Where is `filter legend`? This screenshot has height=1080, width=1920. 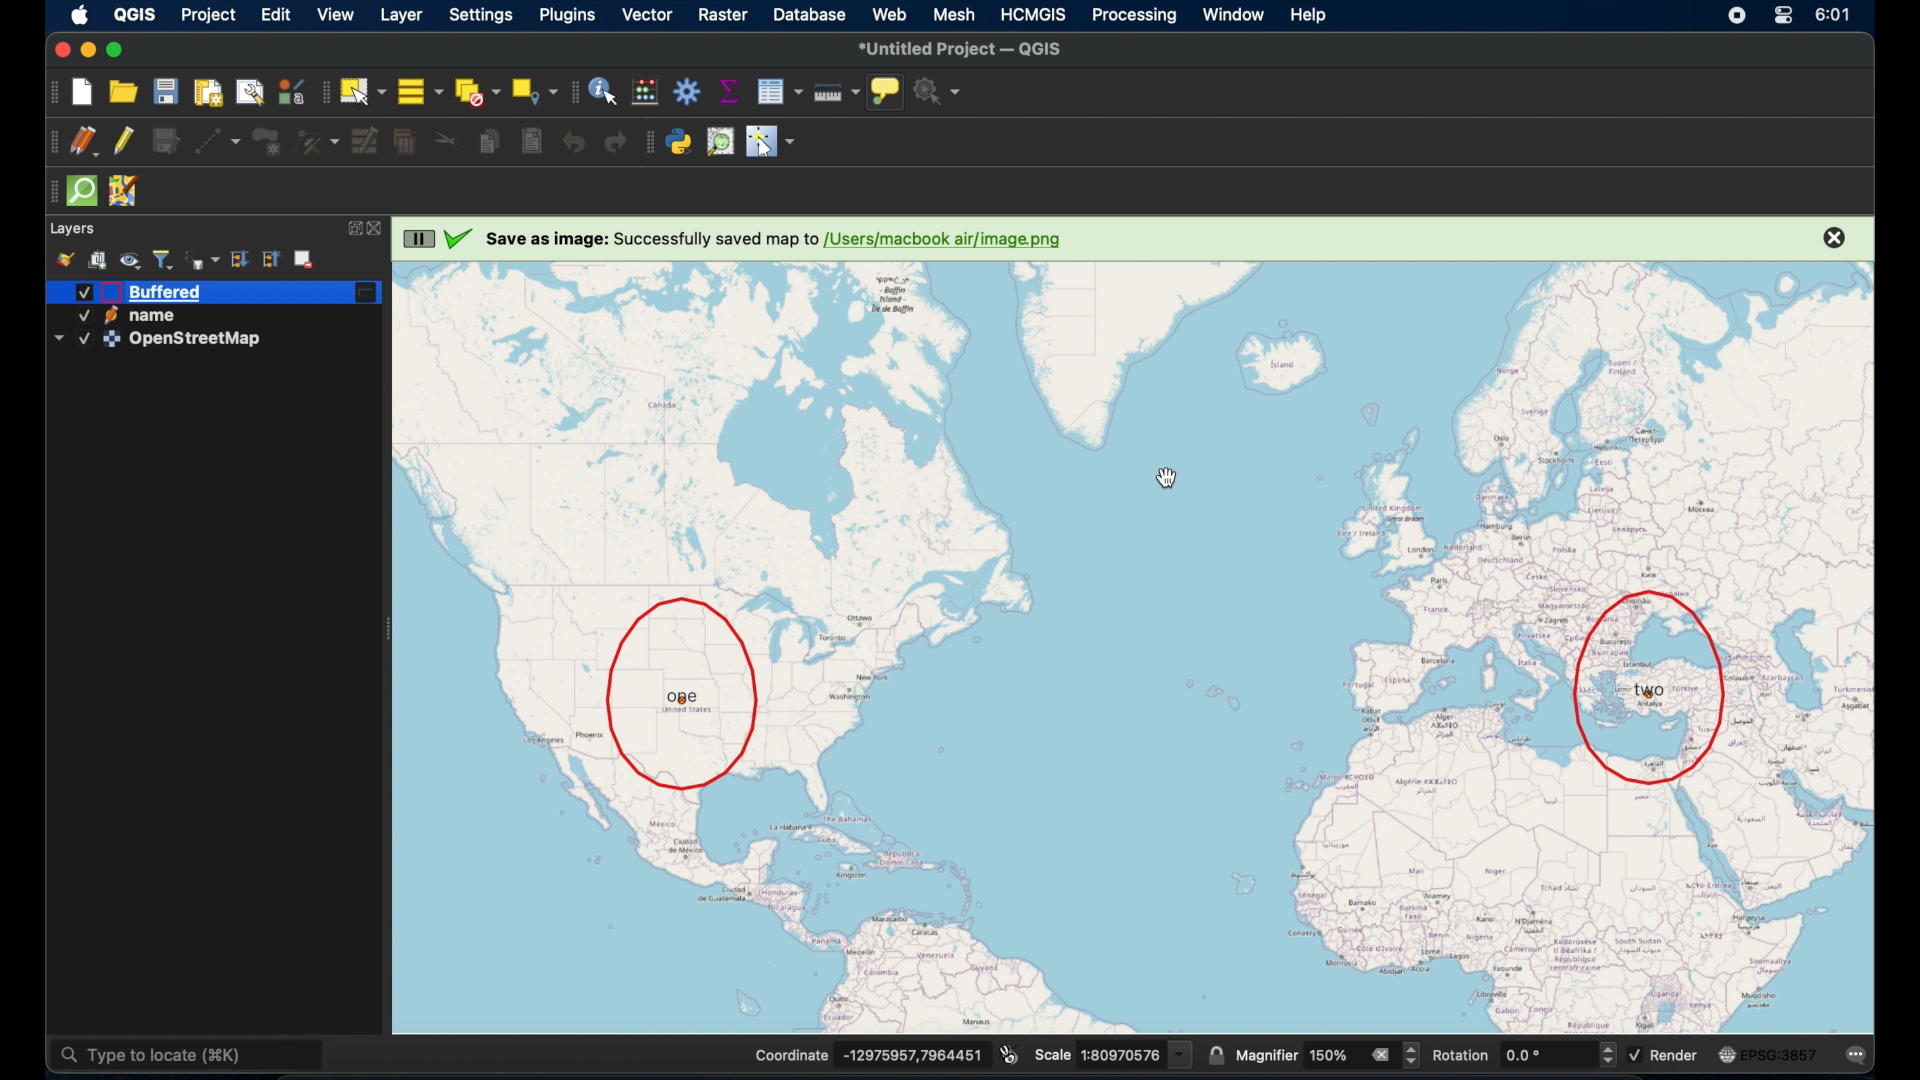
filter legend is located at coordinates (166, 257).